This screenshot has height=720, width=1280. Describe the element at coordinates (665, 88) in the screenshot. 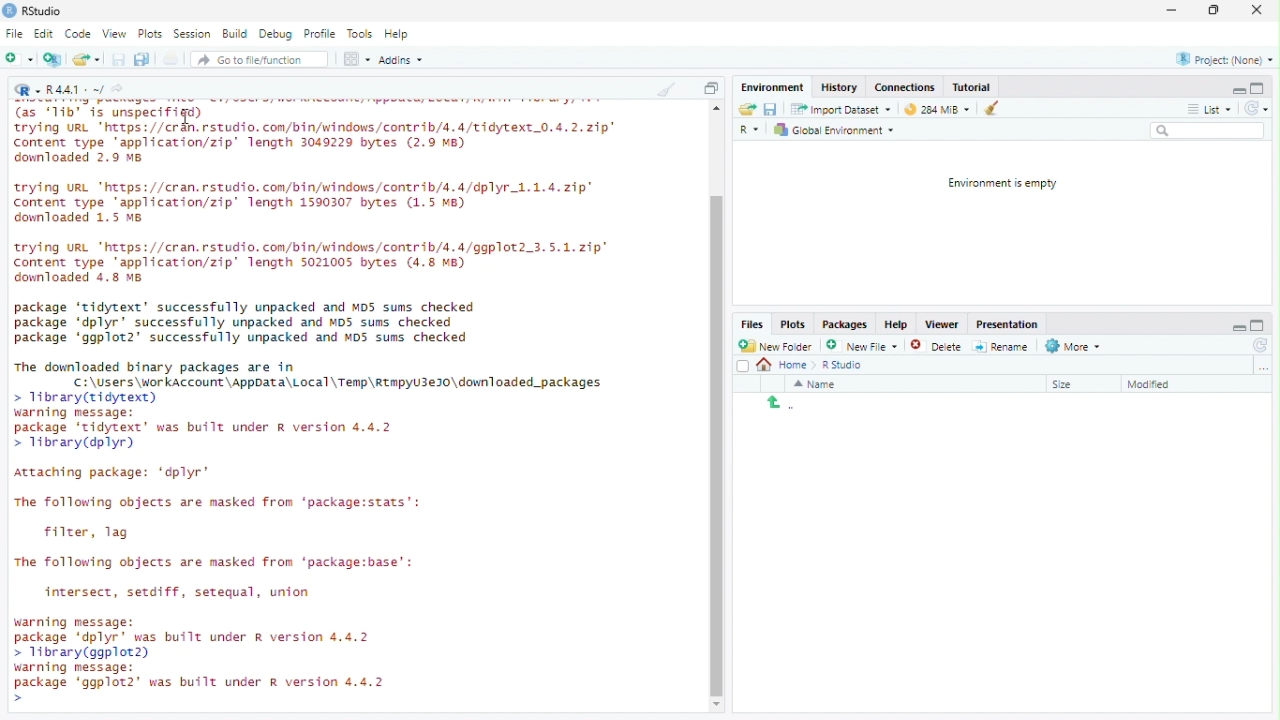

I see `Clean` at that location.